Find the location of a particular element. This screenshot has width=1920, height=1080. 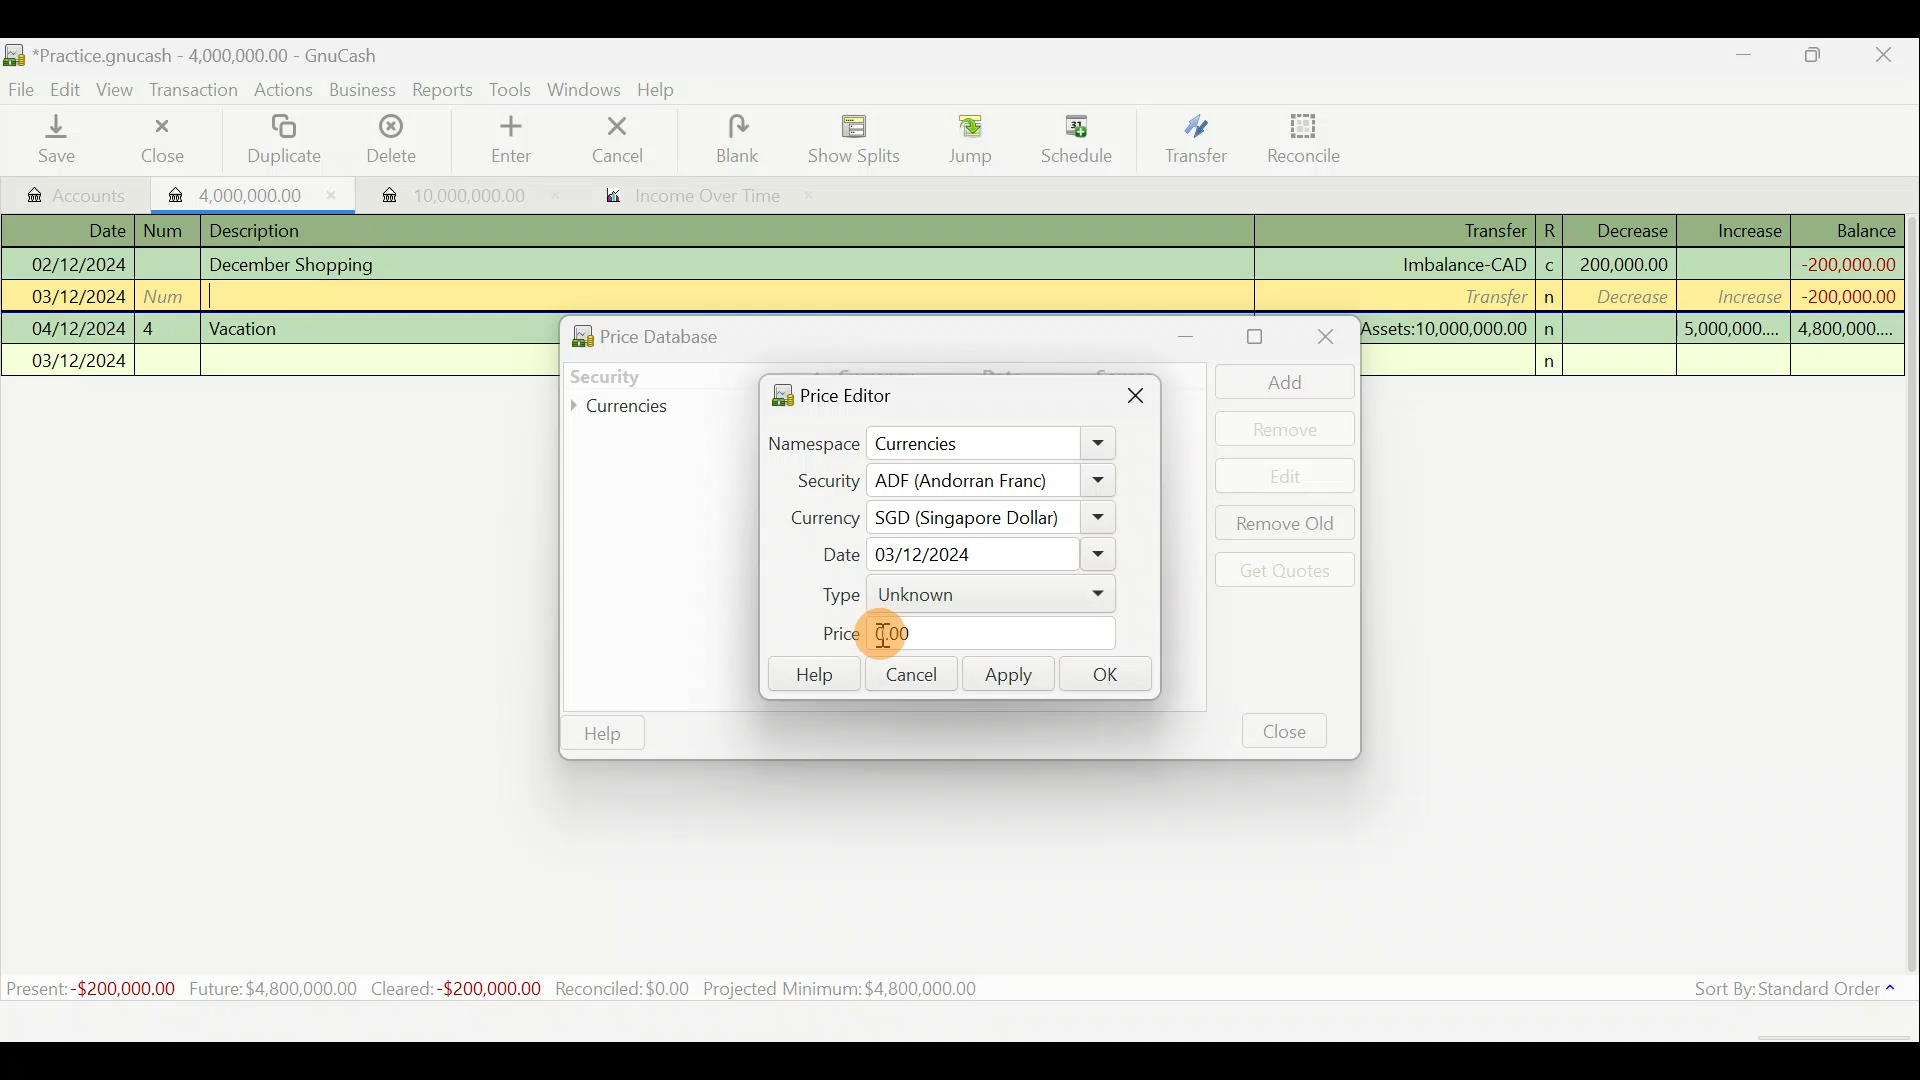

Actions is located at coordinates (286, 91).